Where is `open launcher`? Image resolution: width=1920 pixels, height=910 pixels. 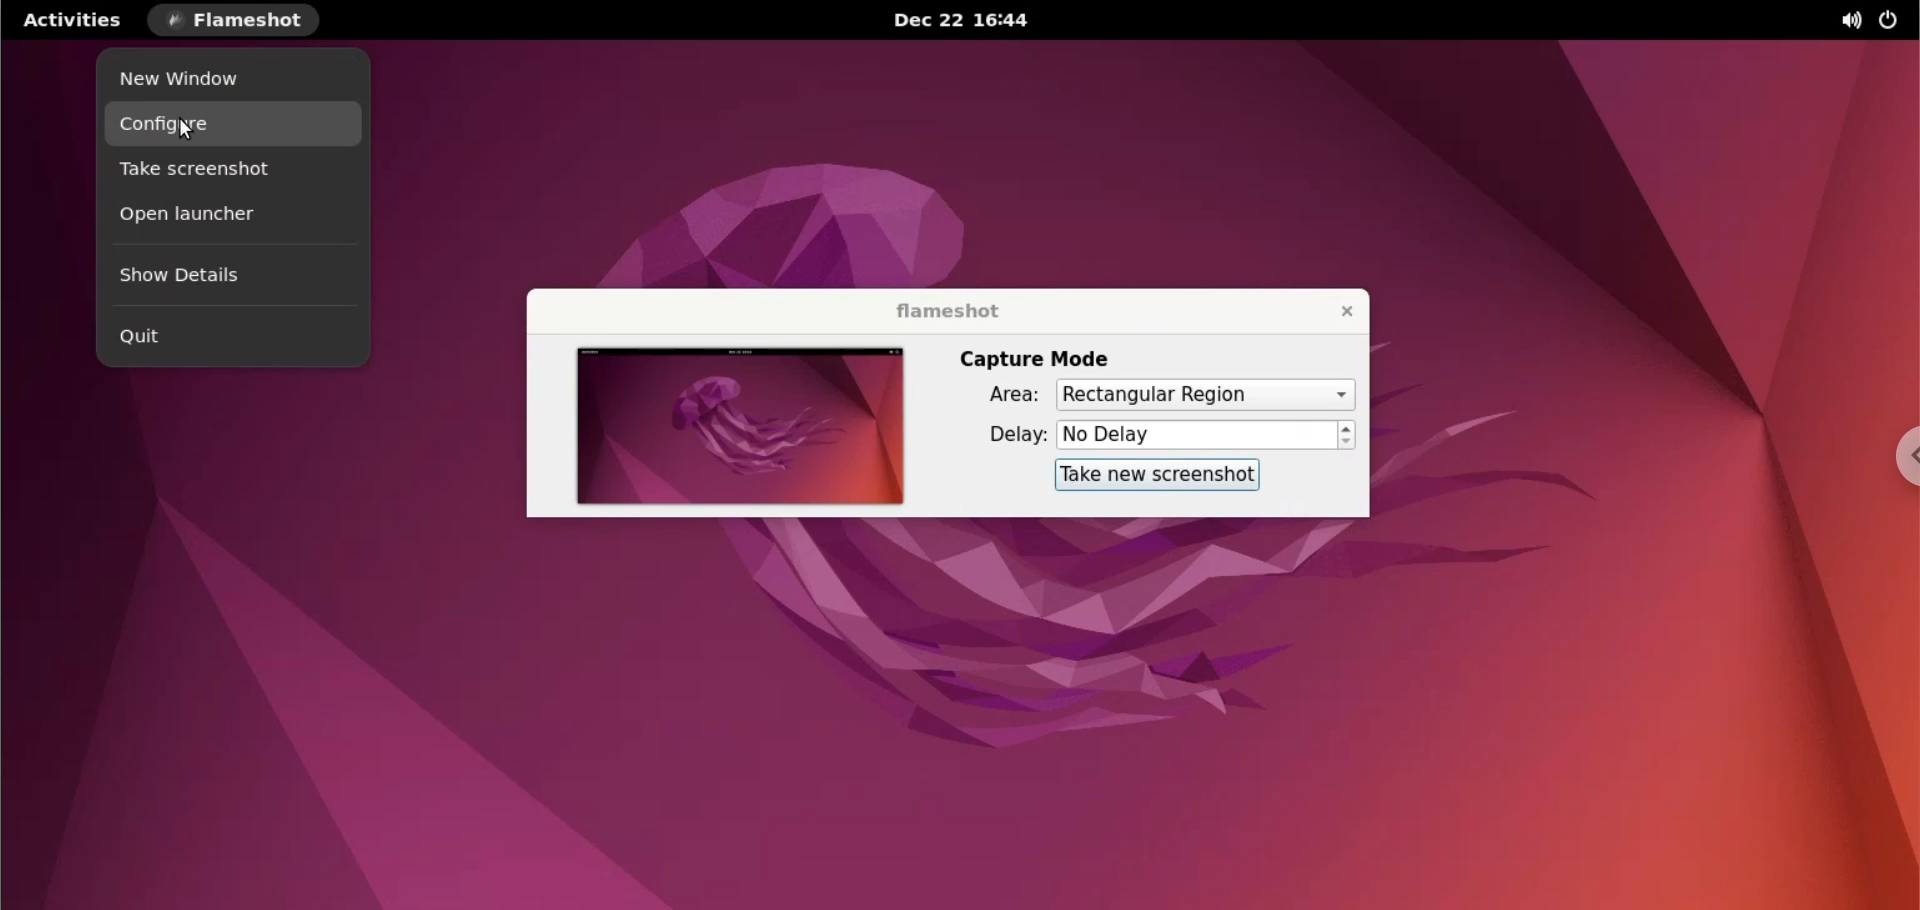
open launcher is located at coordinates (237, 214).